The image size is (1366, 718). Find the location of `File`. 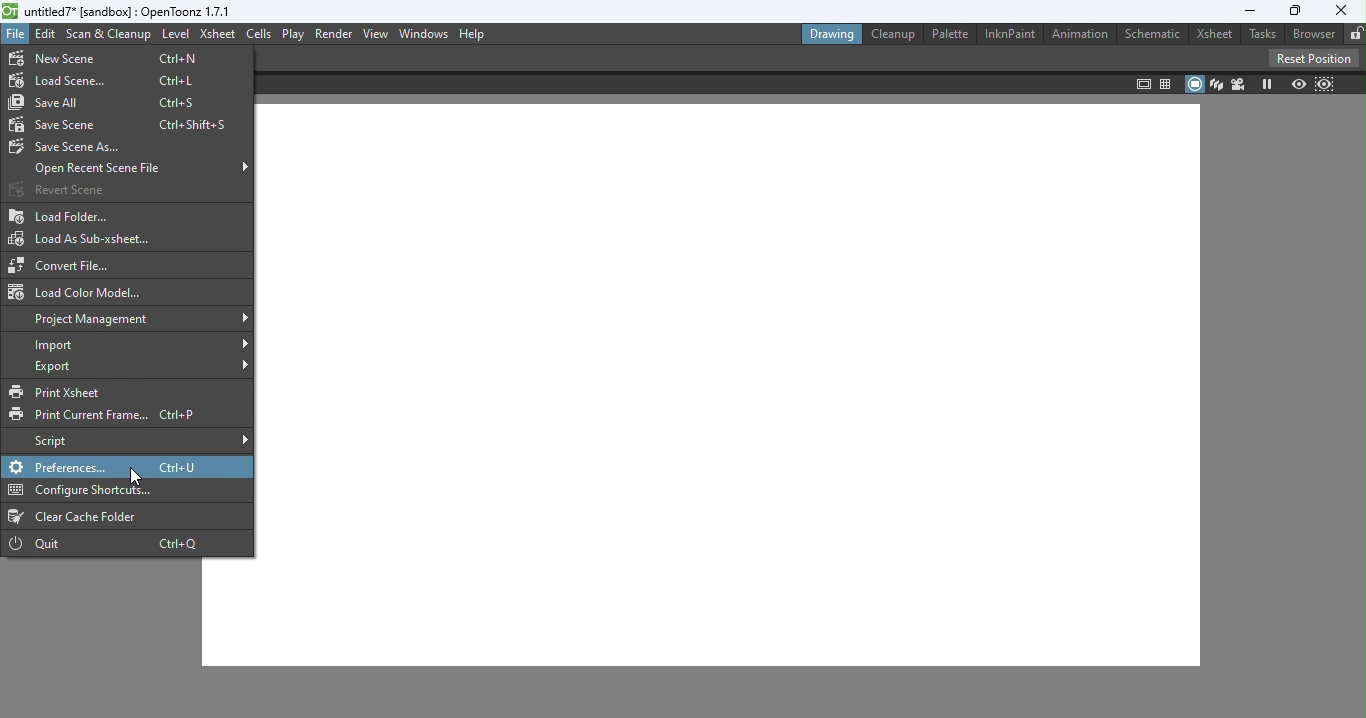

File is located at coordinates (15, 35).